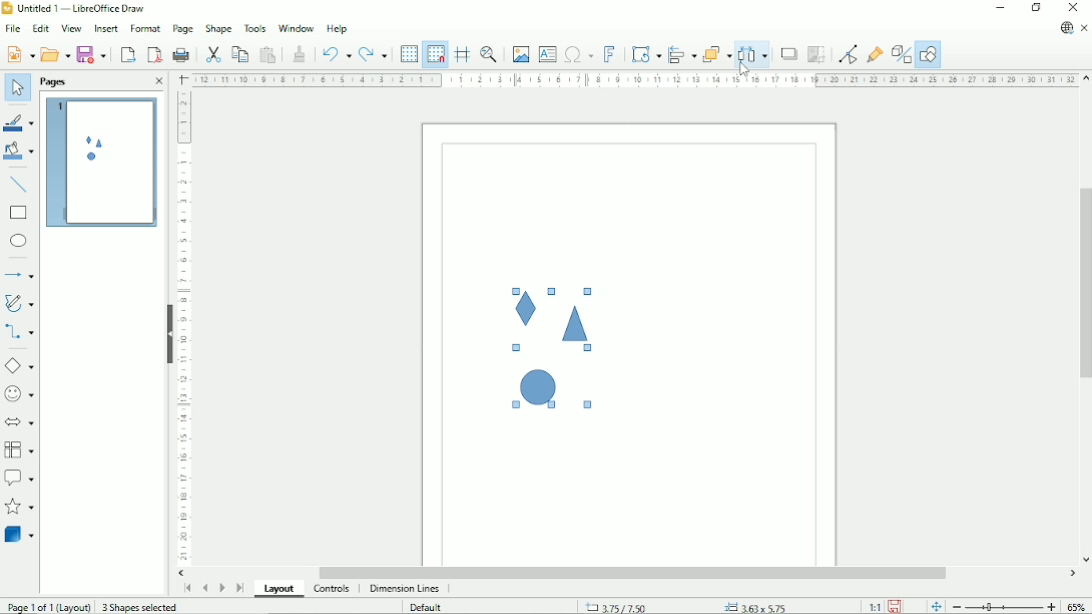 The height and width of the screenshot is (614, 1092). What do you see at coordinates (19, 303) in the screenshot?
I see `Curves and polygons` at bounding box center [19, 303].